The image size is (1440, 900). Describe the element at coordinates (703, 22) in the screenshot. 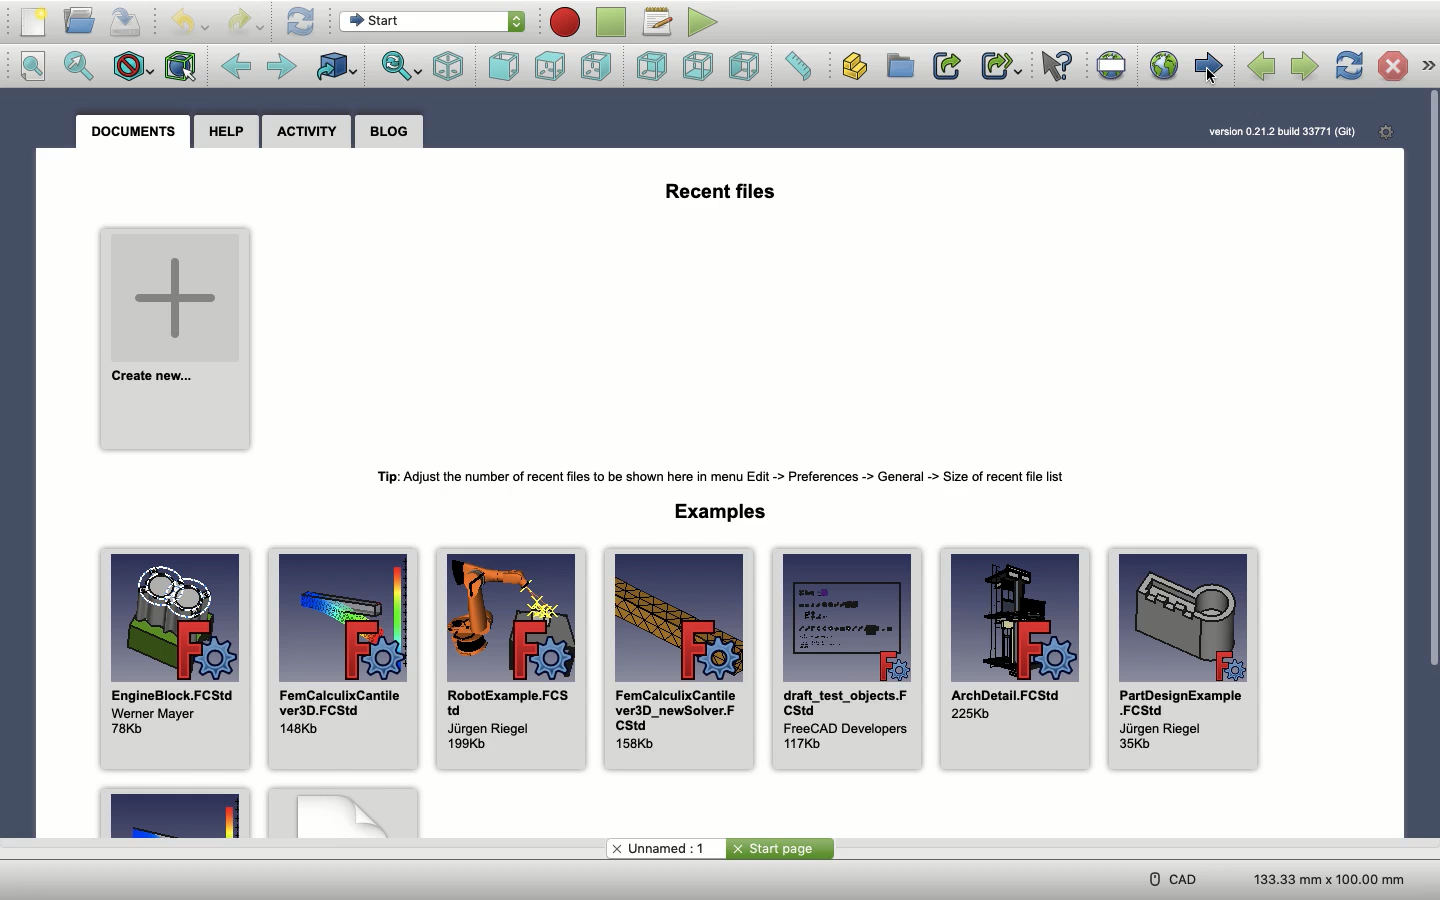

I see `Execute macros` at that location.